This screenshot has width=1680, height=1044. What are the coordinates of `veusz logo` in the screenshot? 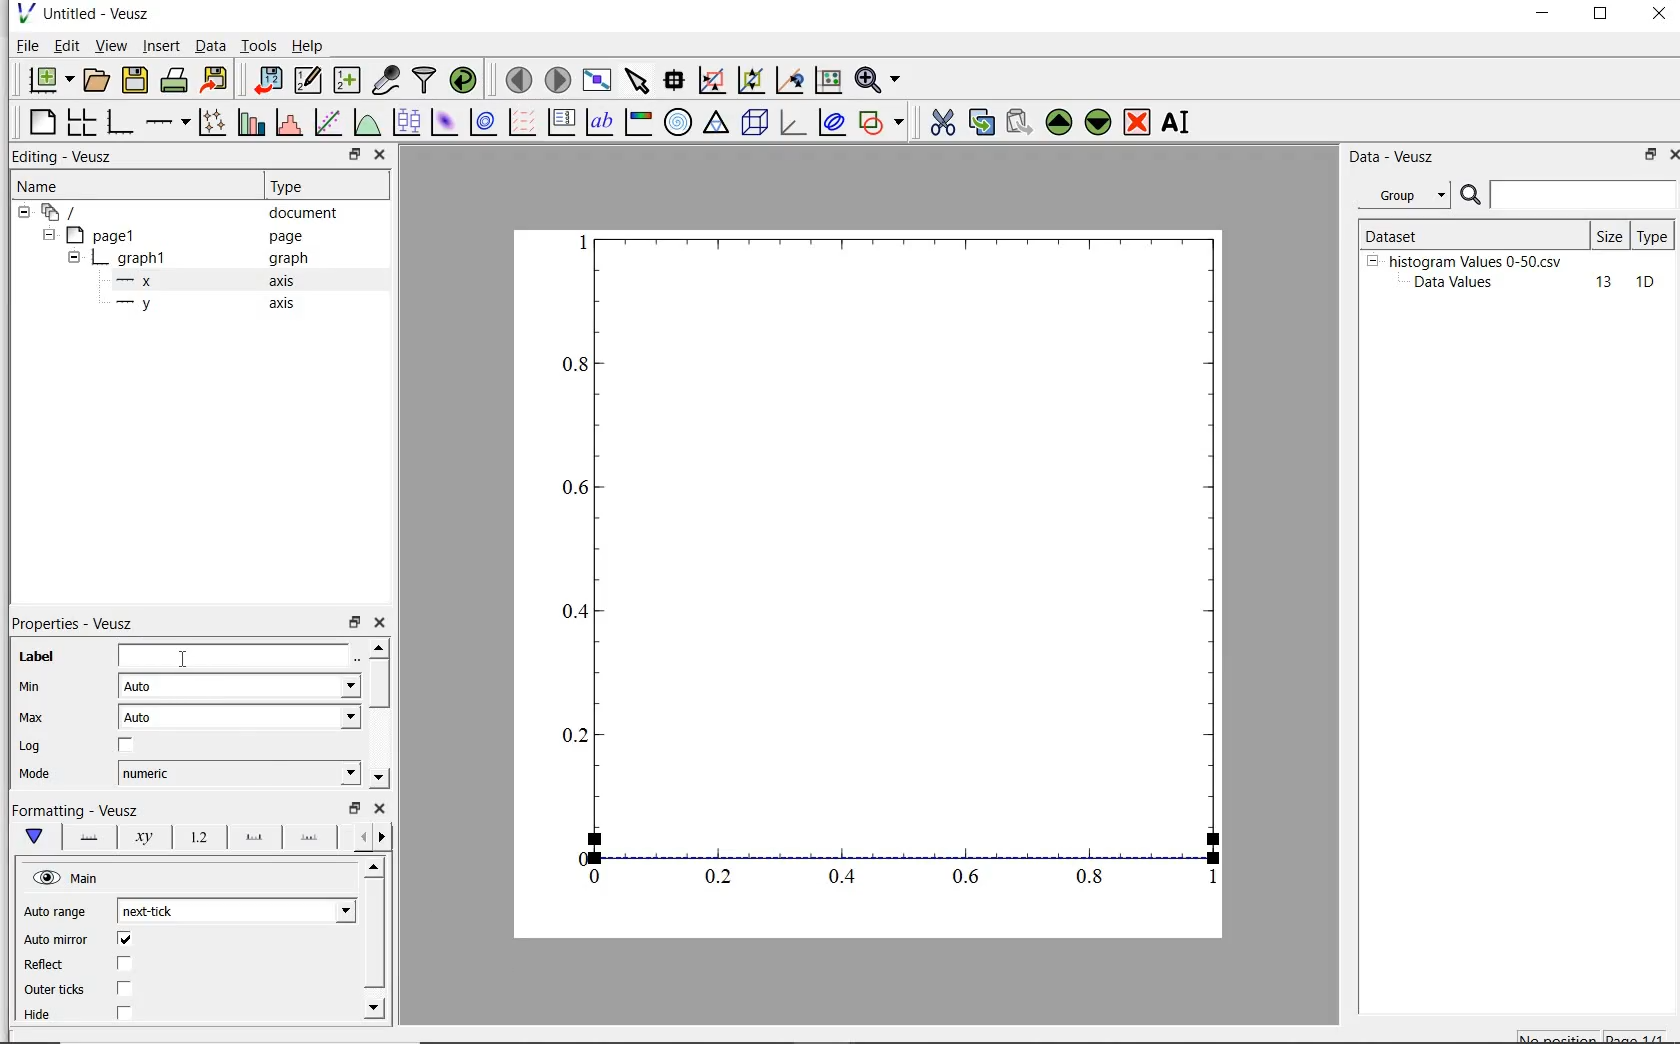 It's located at (24, 13).